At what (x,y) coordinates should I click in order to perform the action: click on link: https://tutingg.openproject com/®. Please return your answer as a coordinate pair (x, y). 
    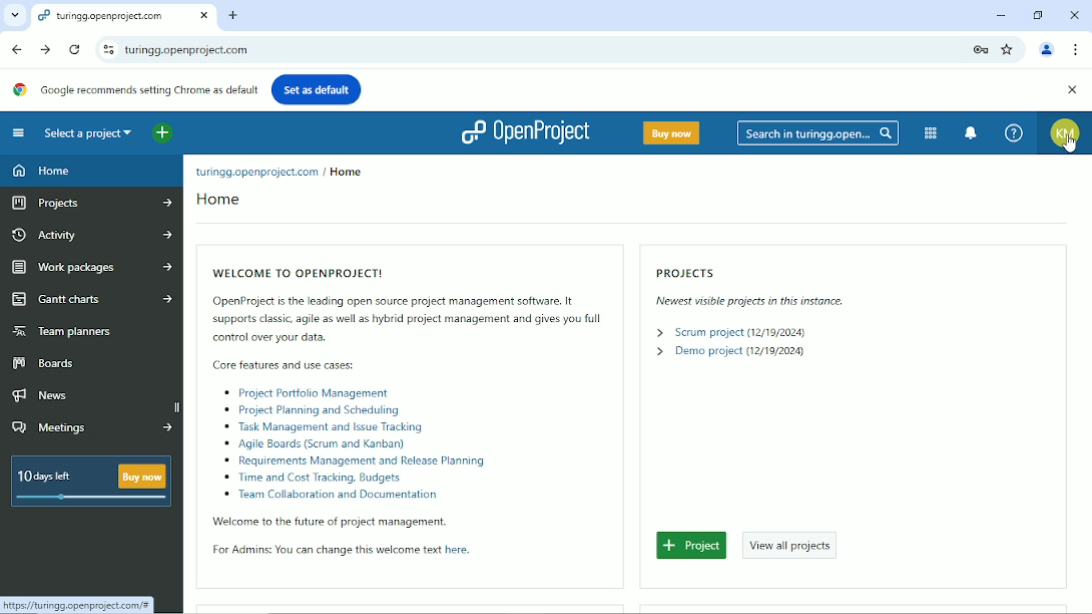
    Looking at the image, I should click on (76, 605).